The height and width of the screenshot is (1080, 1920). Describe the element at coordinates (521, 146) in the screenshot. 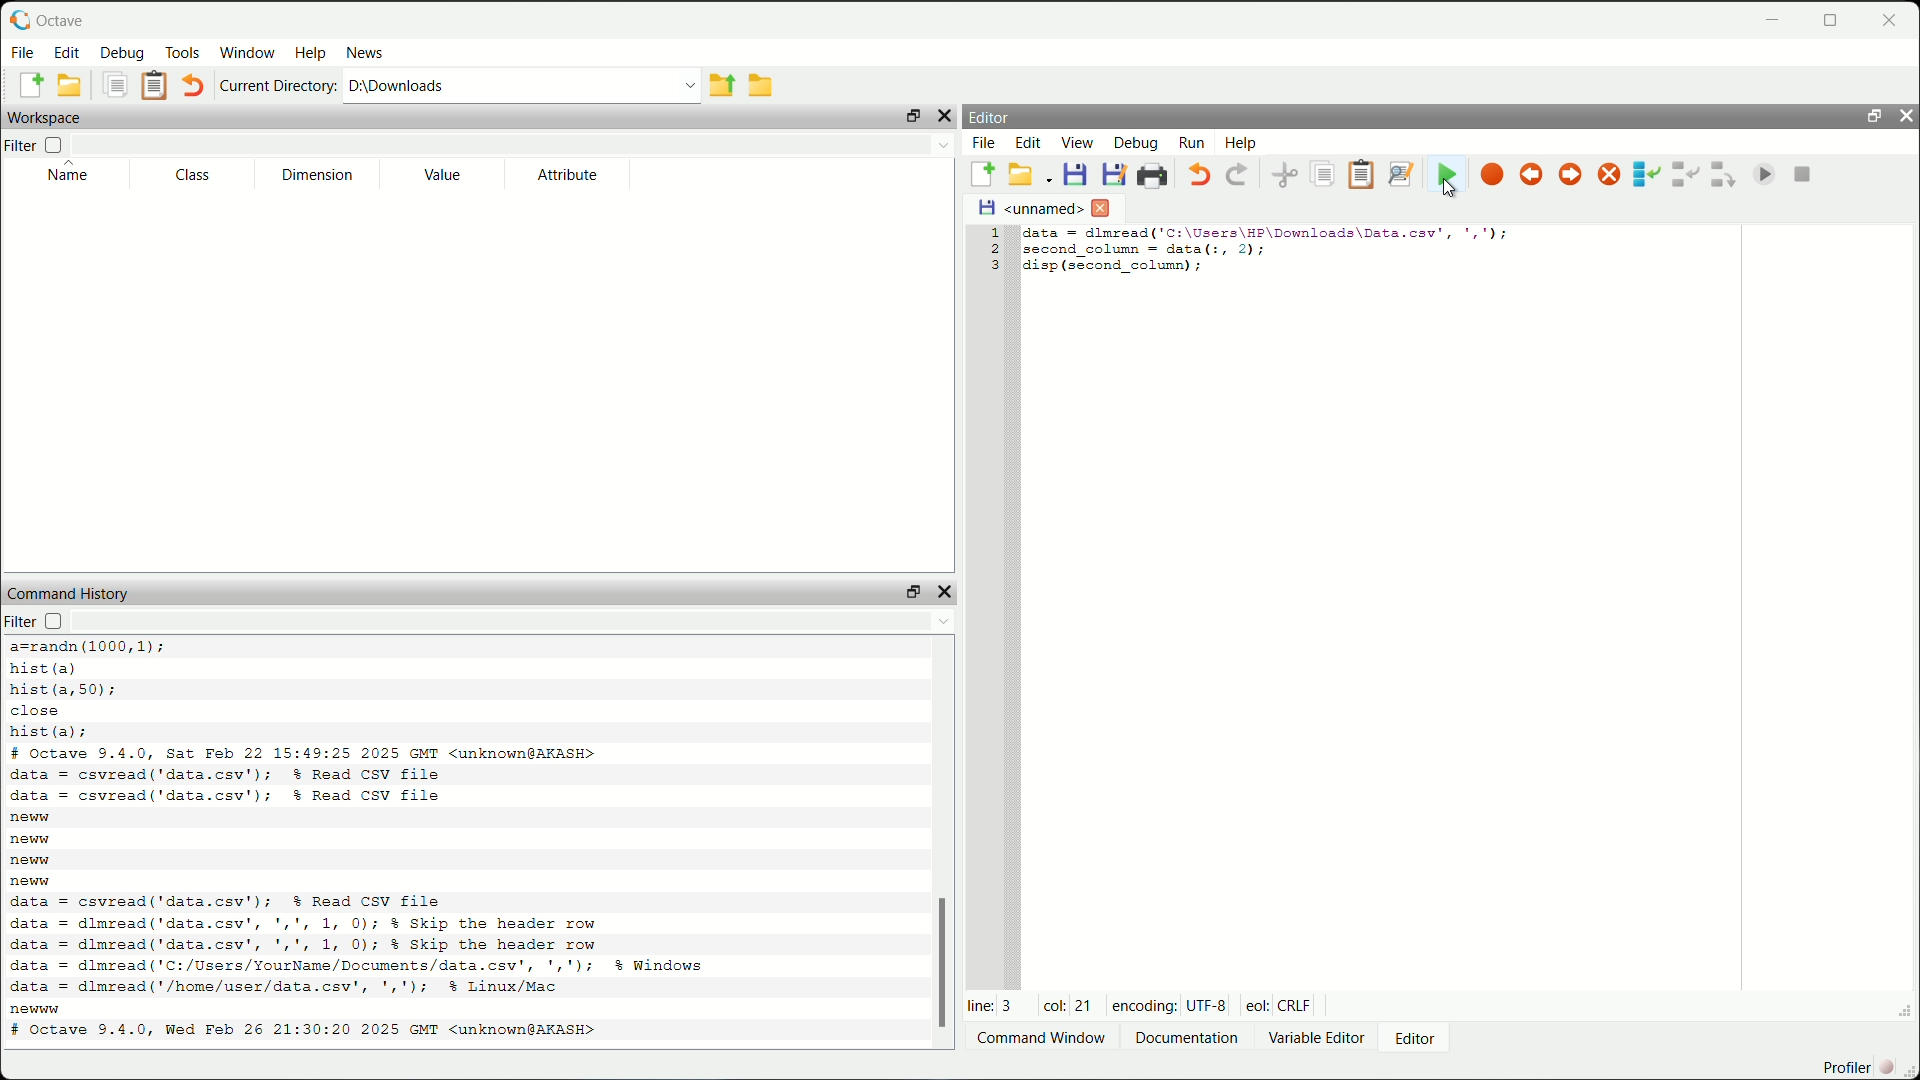

I see `filter input field` at that location.